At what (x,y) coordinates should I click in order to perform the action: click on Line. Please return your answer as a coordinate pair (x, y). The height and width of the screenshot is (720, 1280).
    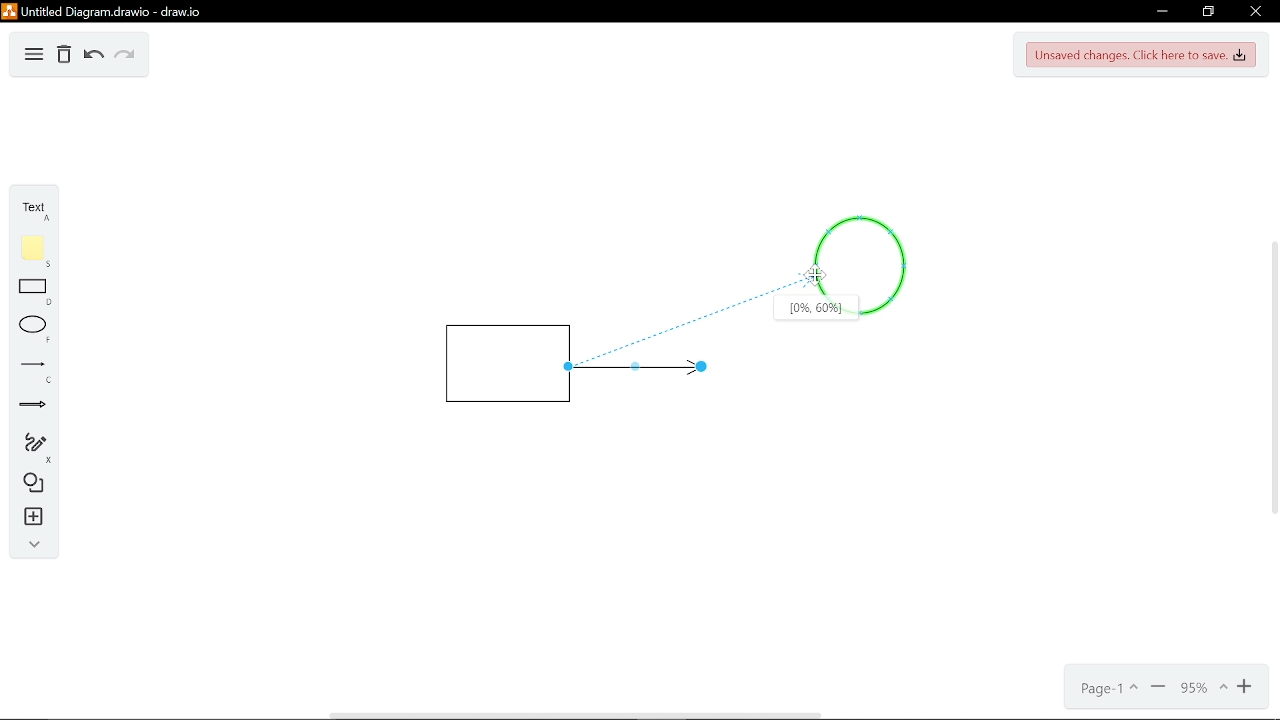
    Looking at the image, I should click on (30, 367).